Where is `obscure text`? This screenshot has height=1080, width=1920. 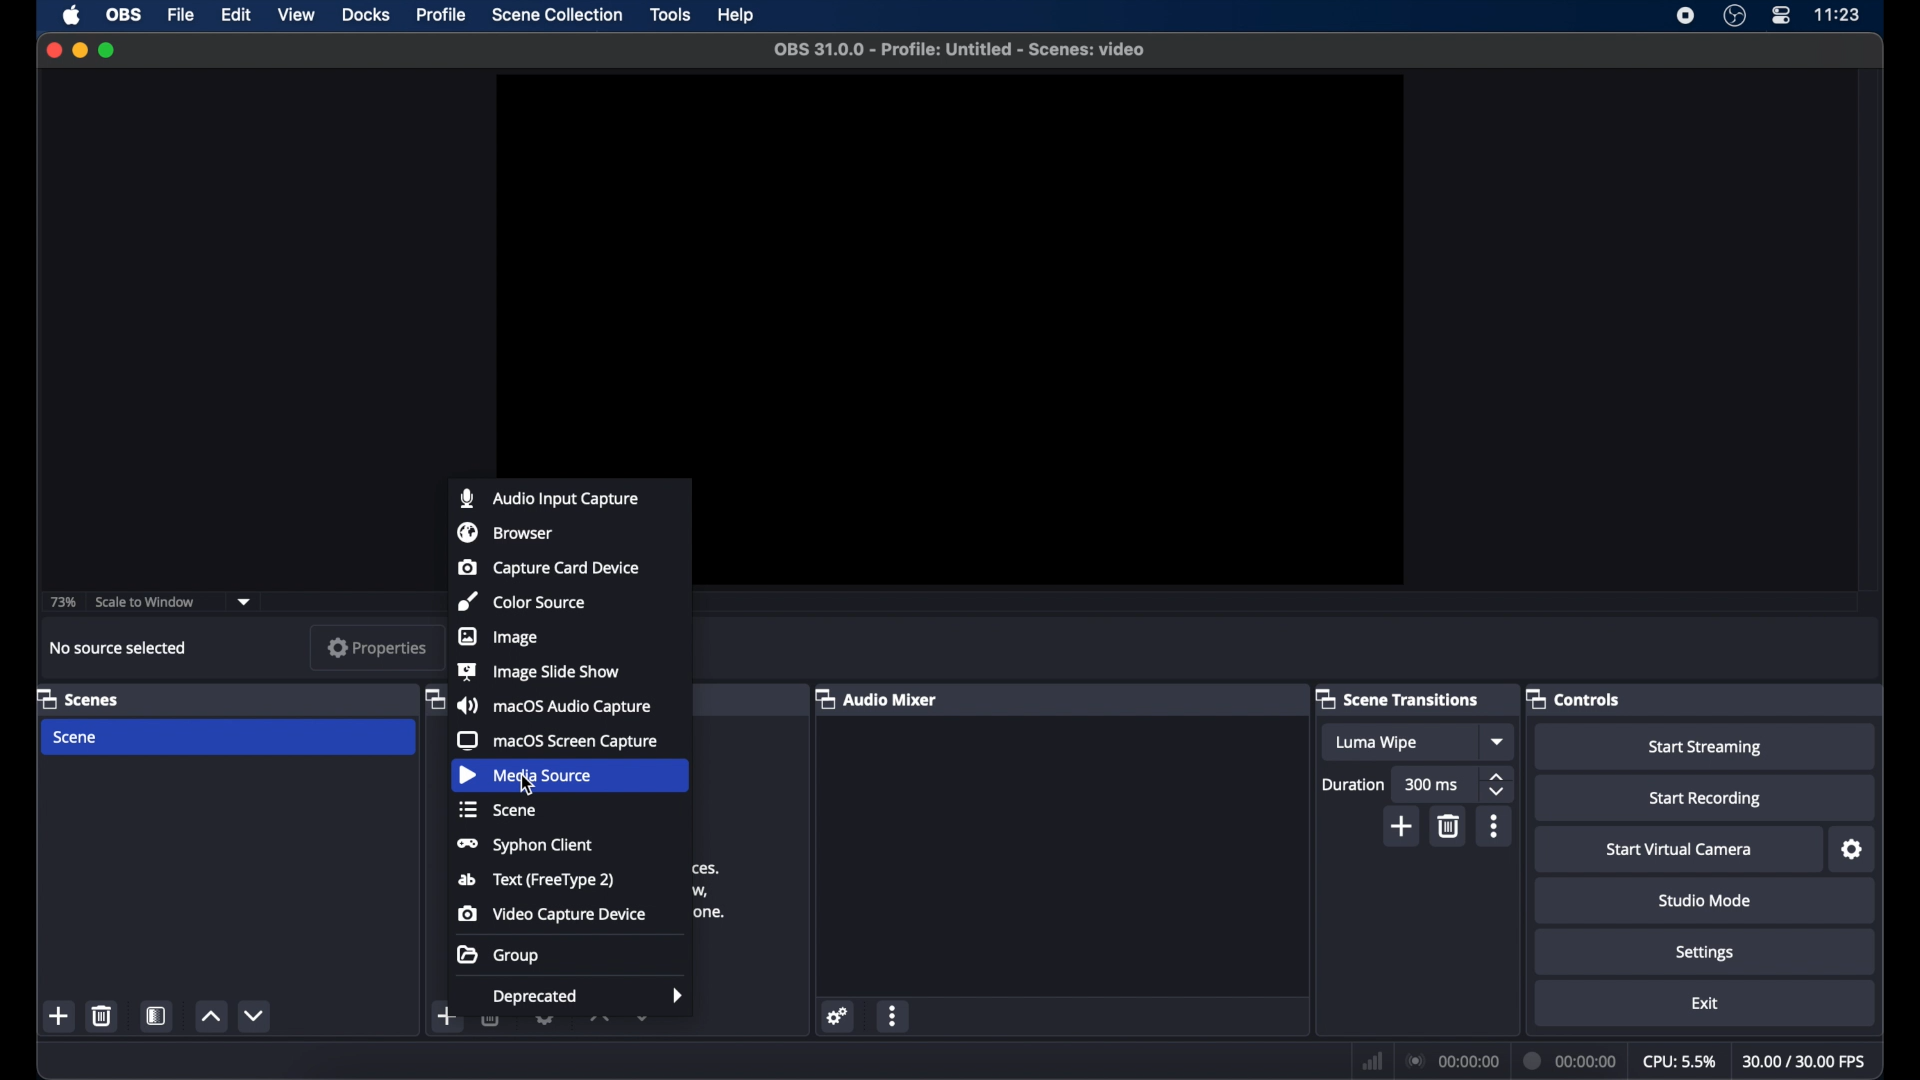
obscure text is located at coordinates (710, 890).